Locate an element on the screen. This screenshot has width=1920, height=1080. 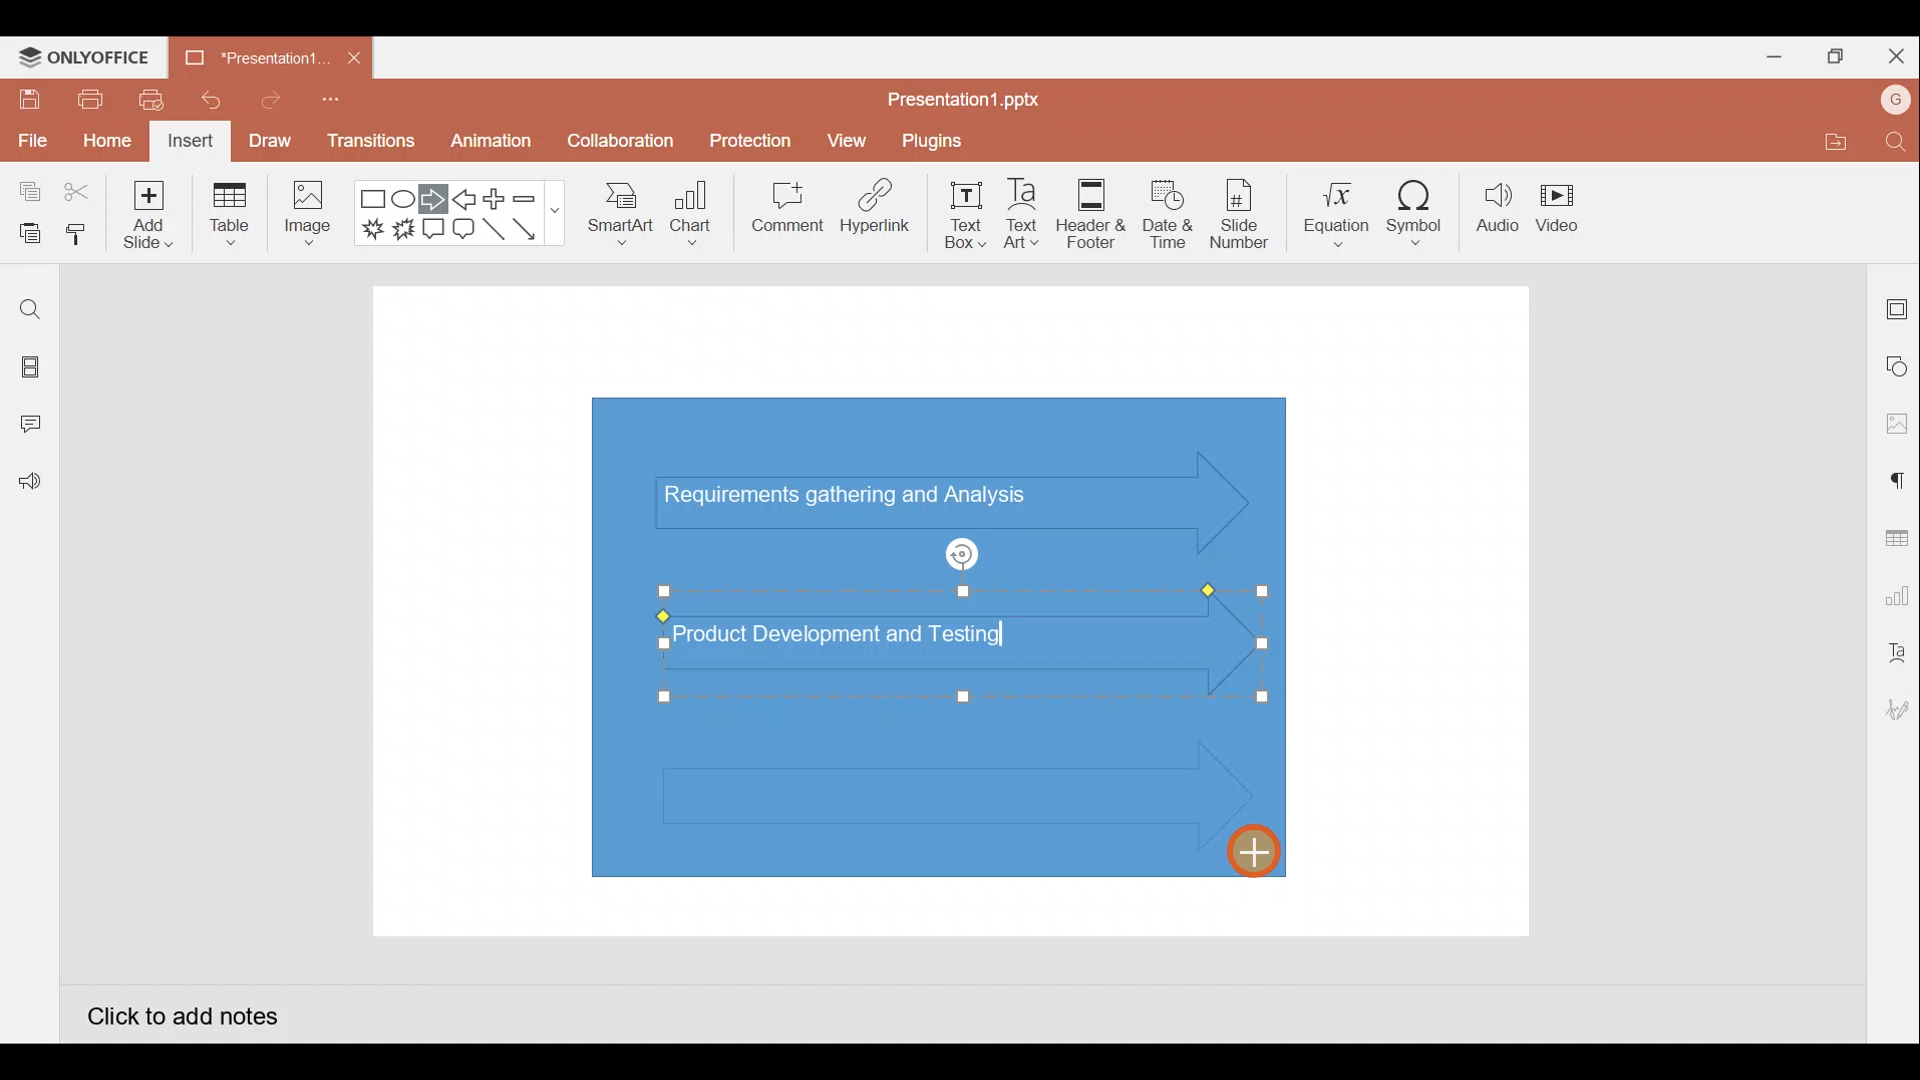
Close is located at coordinates (1892, 52).